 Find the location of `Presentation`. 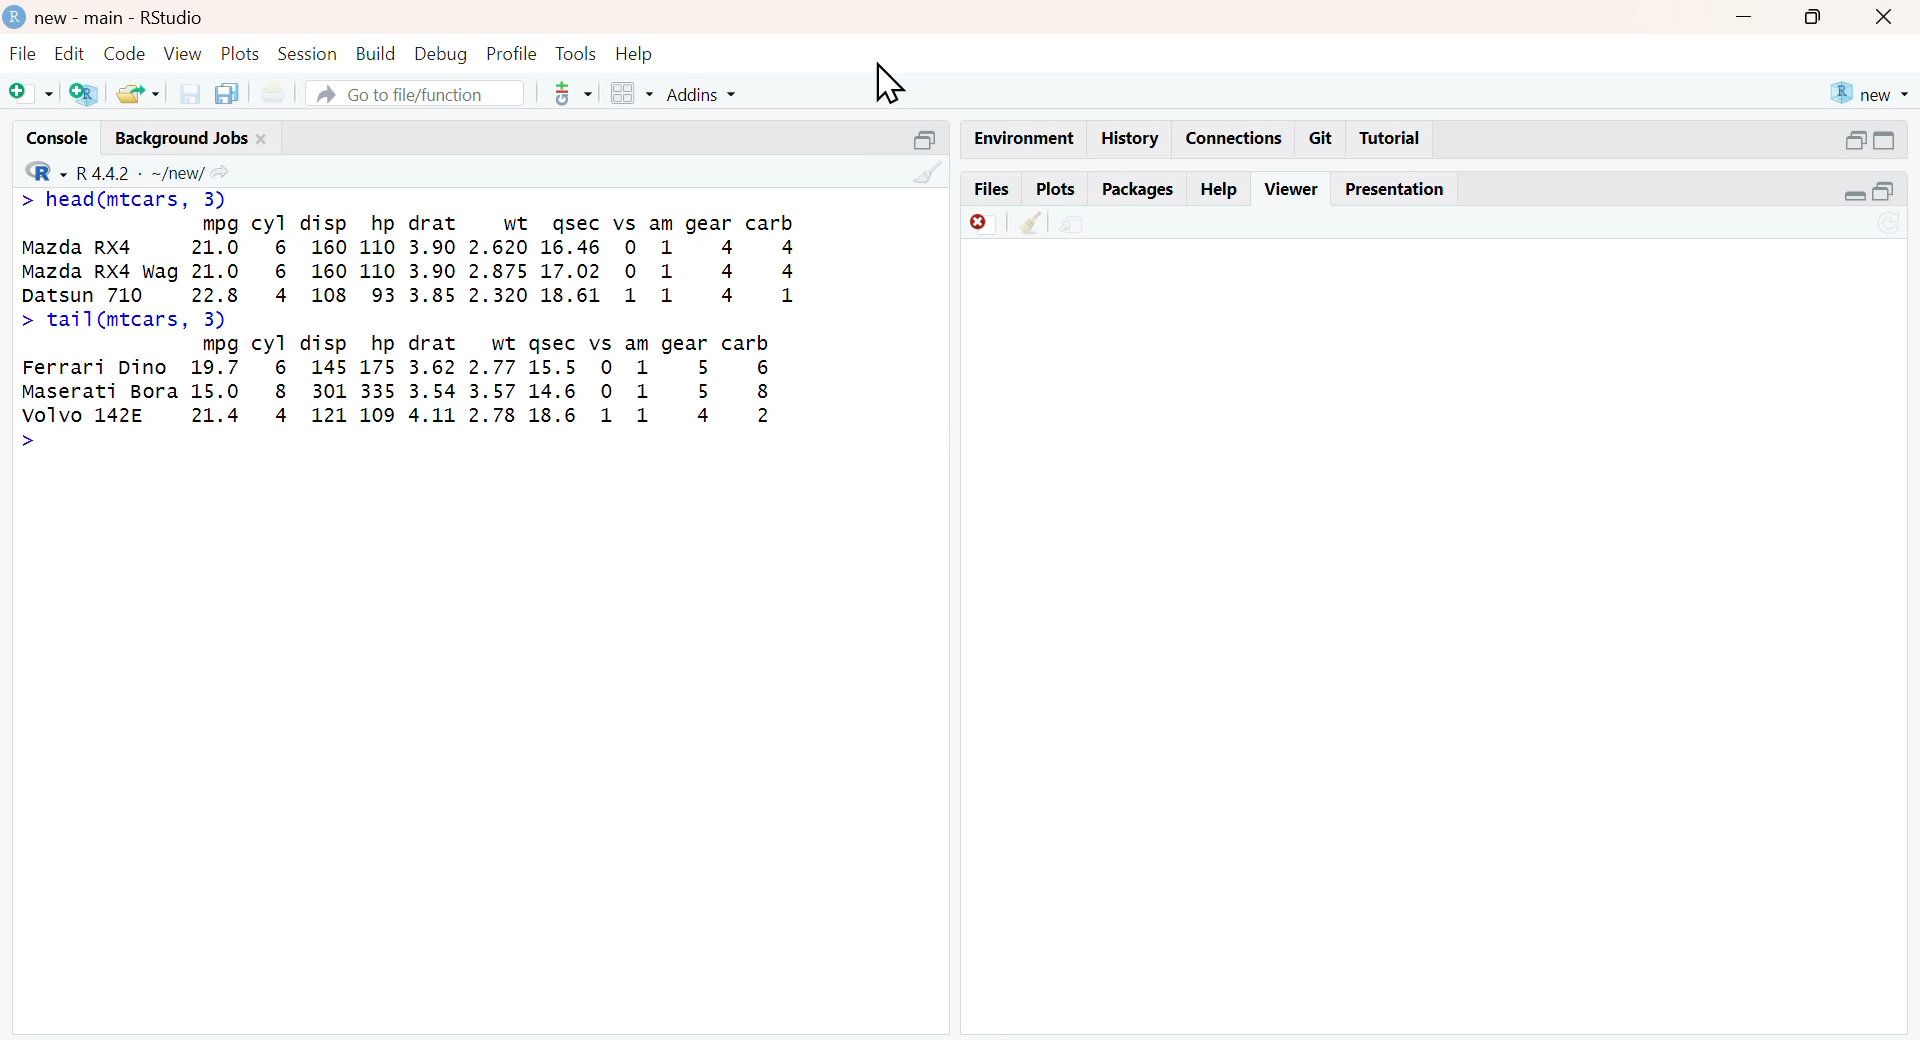

Presentation is located at coordinates (1403, 189).